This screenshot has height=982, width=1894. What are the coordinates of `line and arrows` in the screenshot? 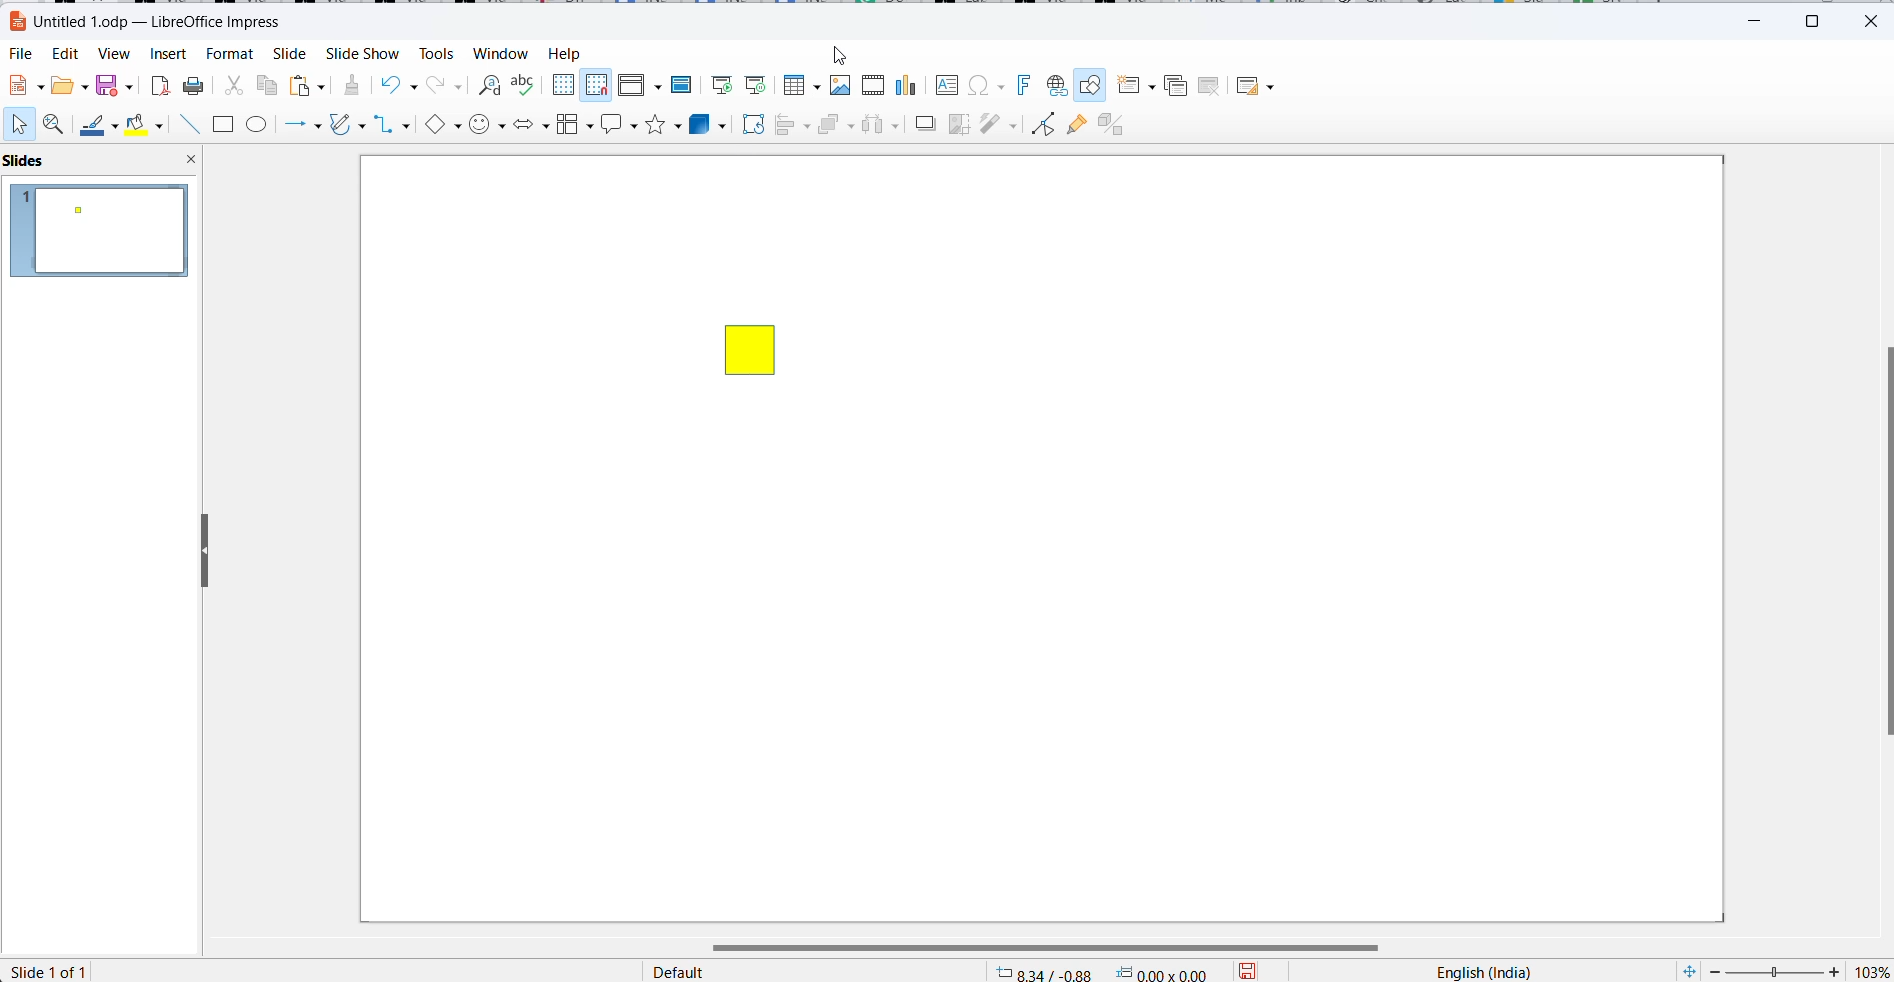 It's located at (305, 126).